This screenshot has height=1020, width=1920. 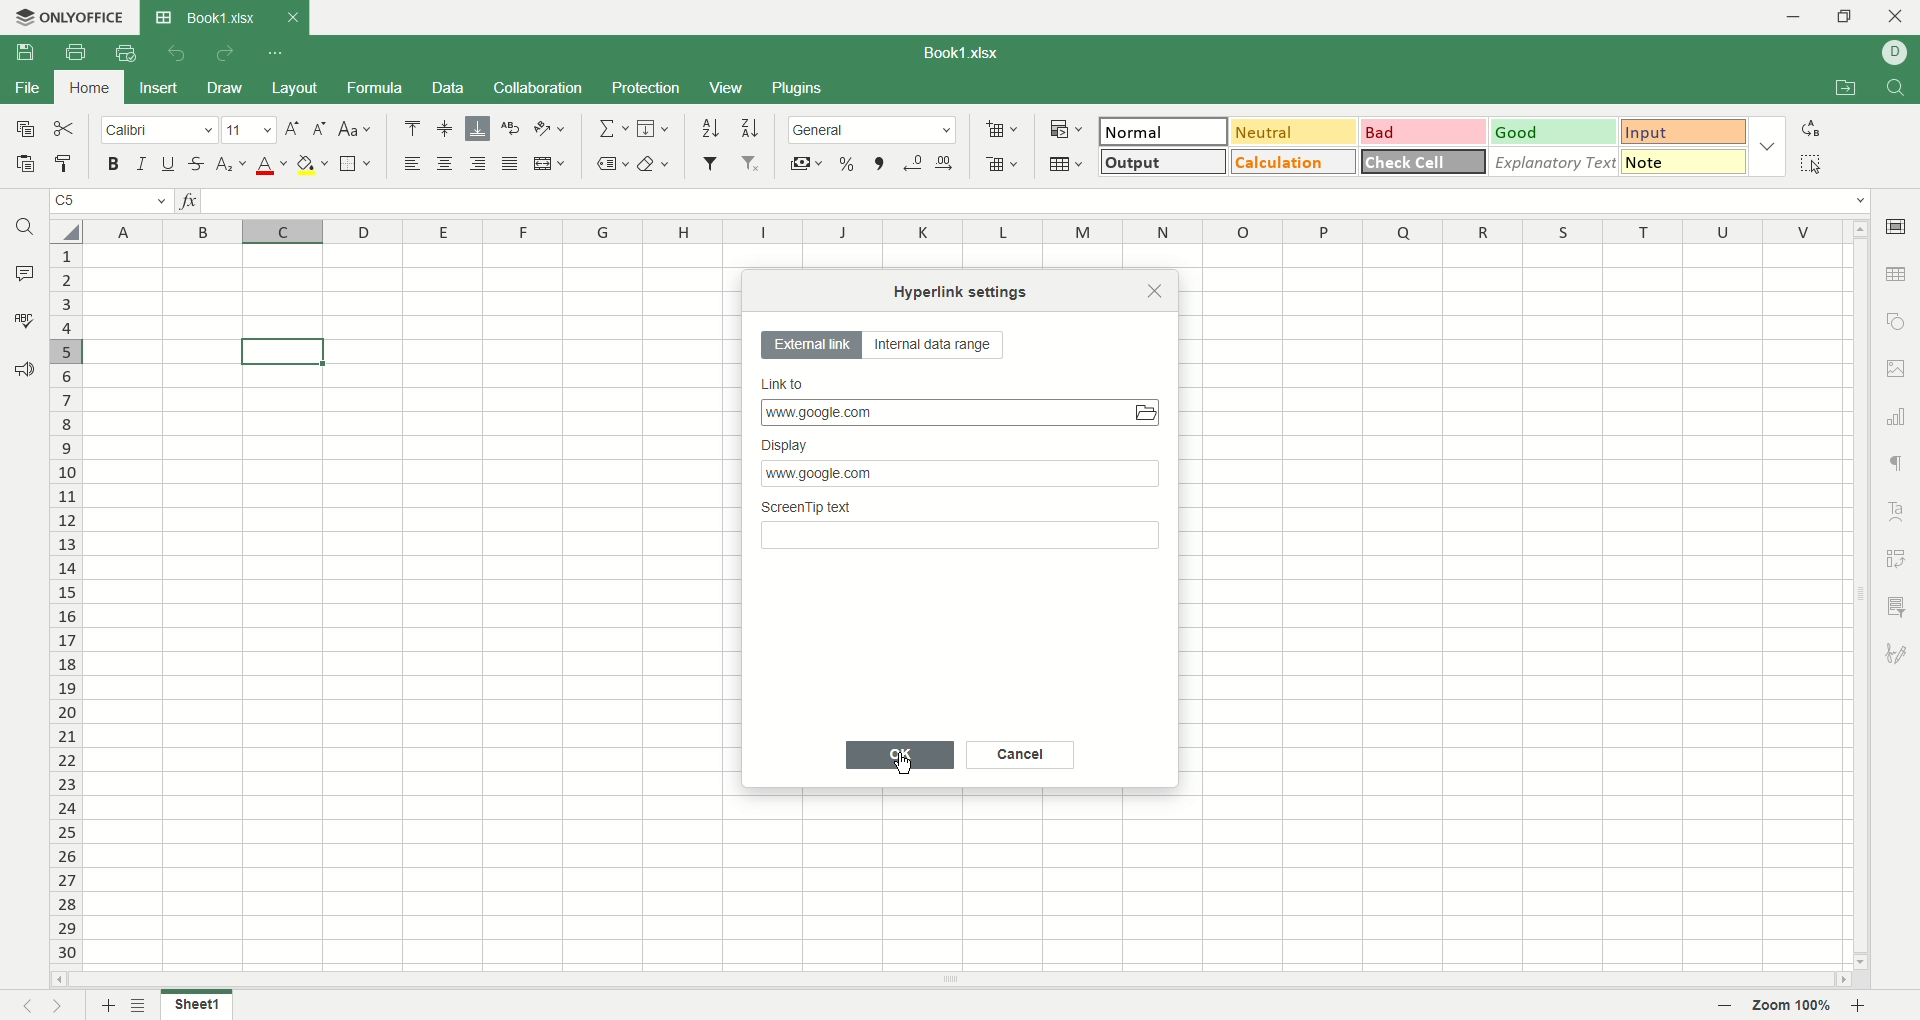 I want to click on previous sheet, so click(x=19, y=1008).